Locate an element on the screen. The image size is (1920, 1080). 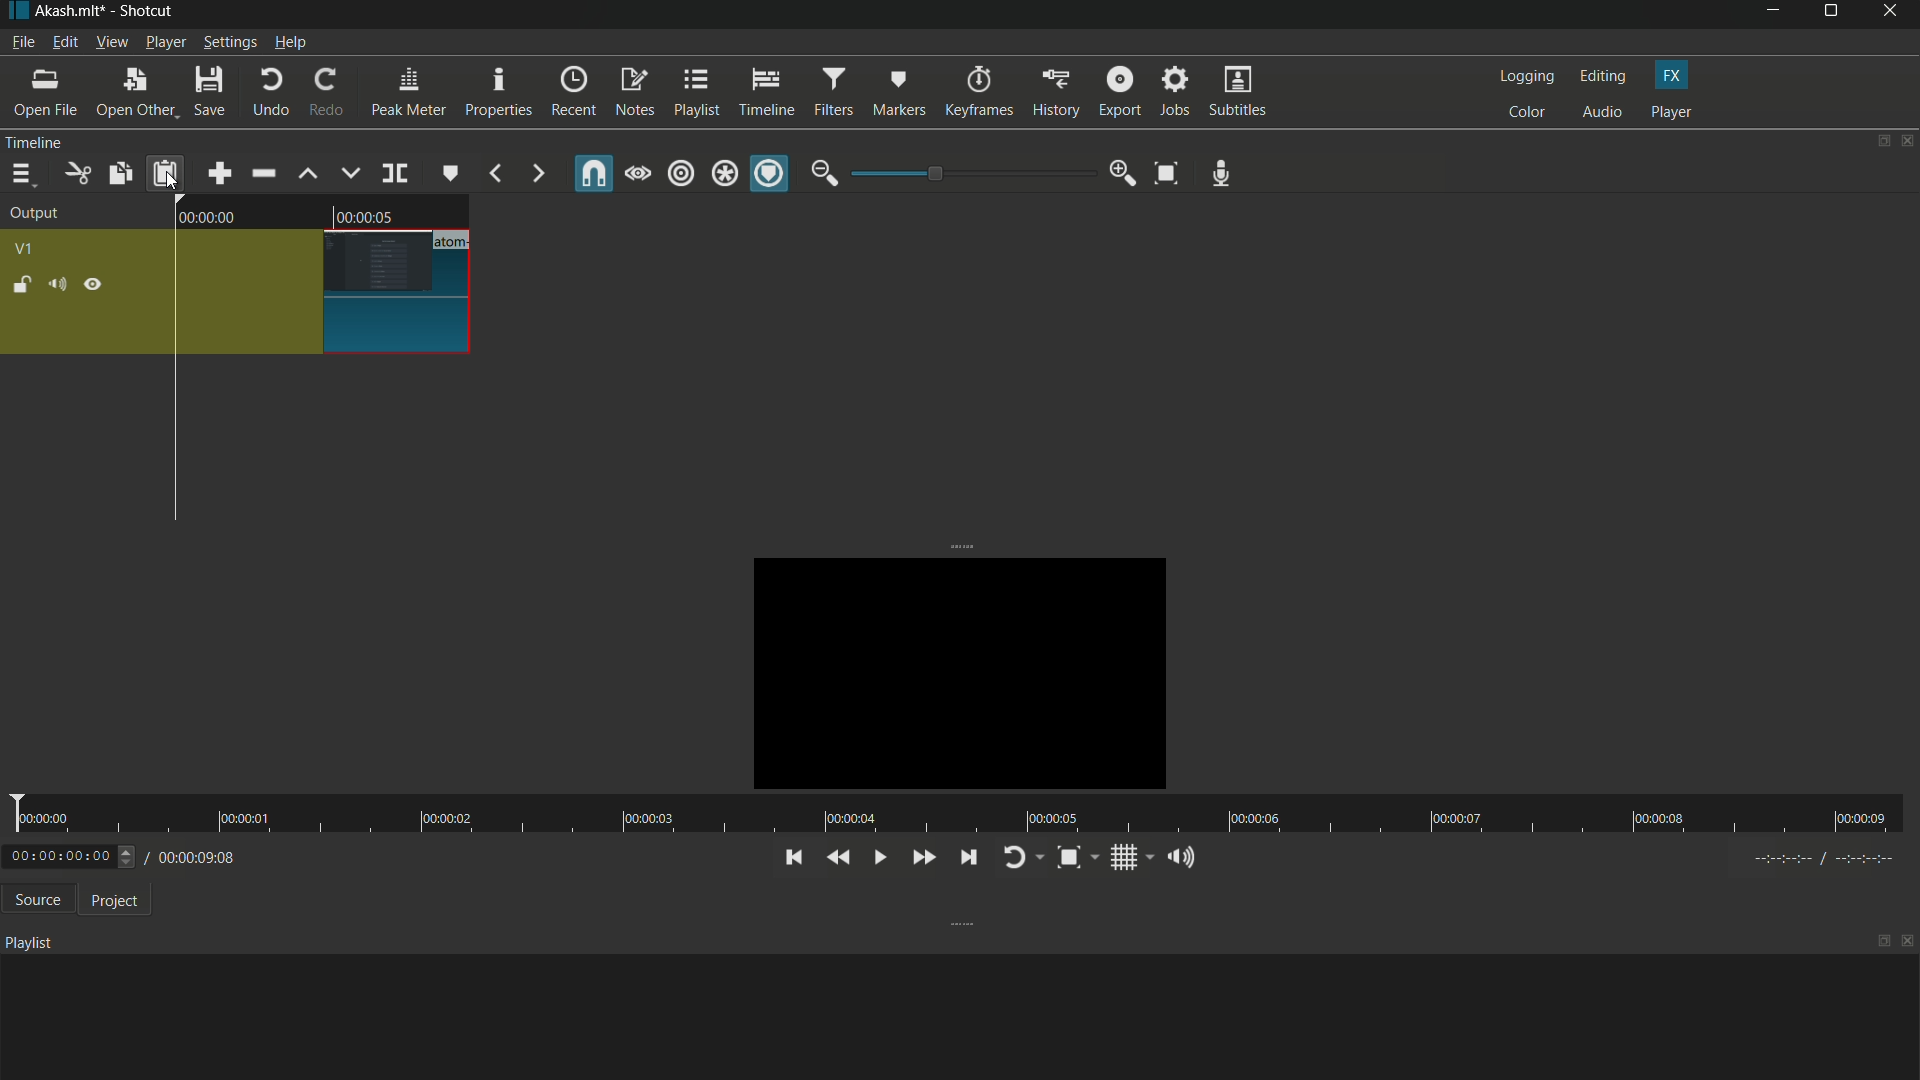
skip to the previous point is located at coordinates (791, 858).